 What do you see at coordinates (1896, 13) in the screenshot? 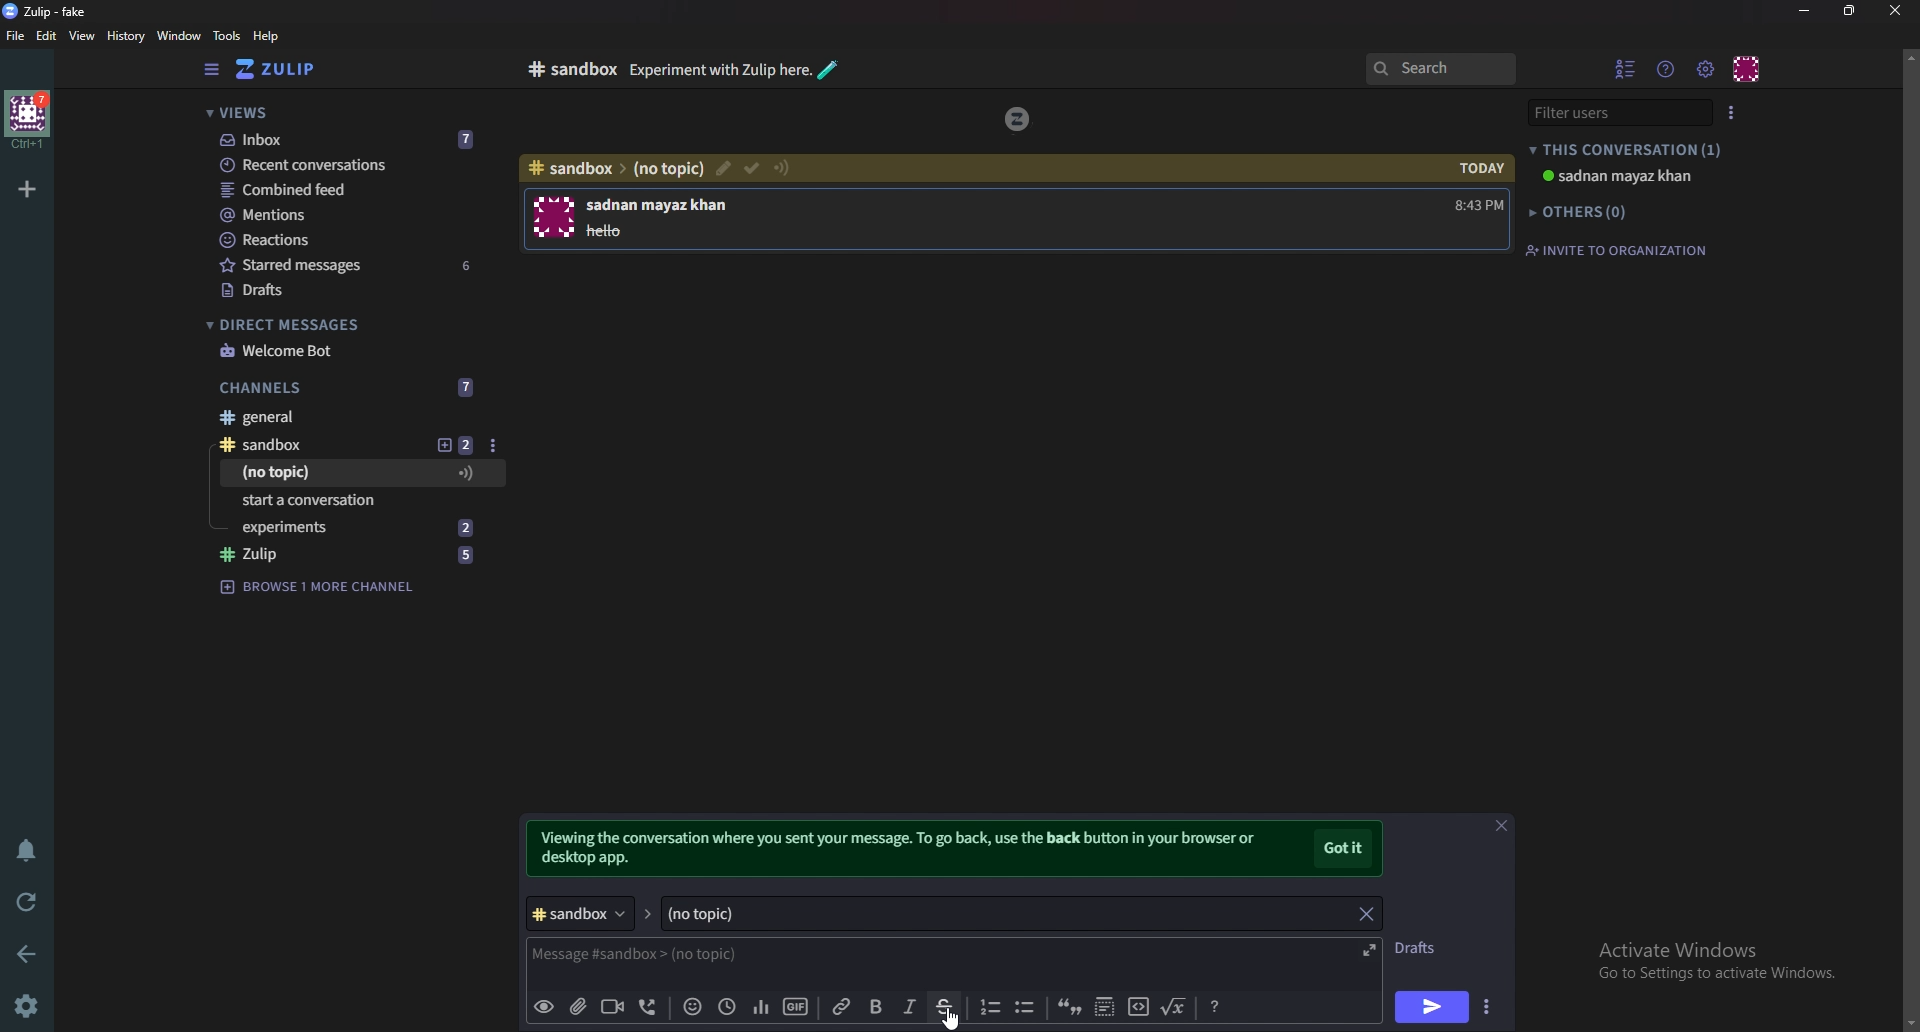
I see `close` at bounding box center [1896, 13].